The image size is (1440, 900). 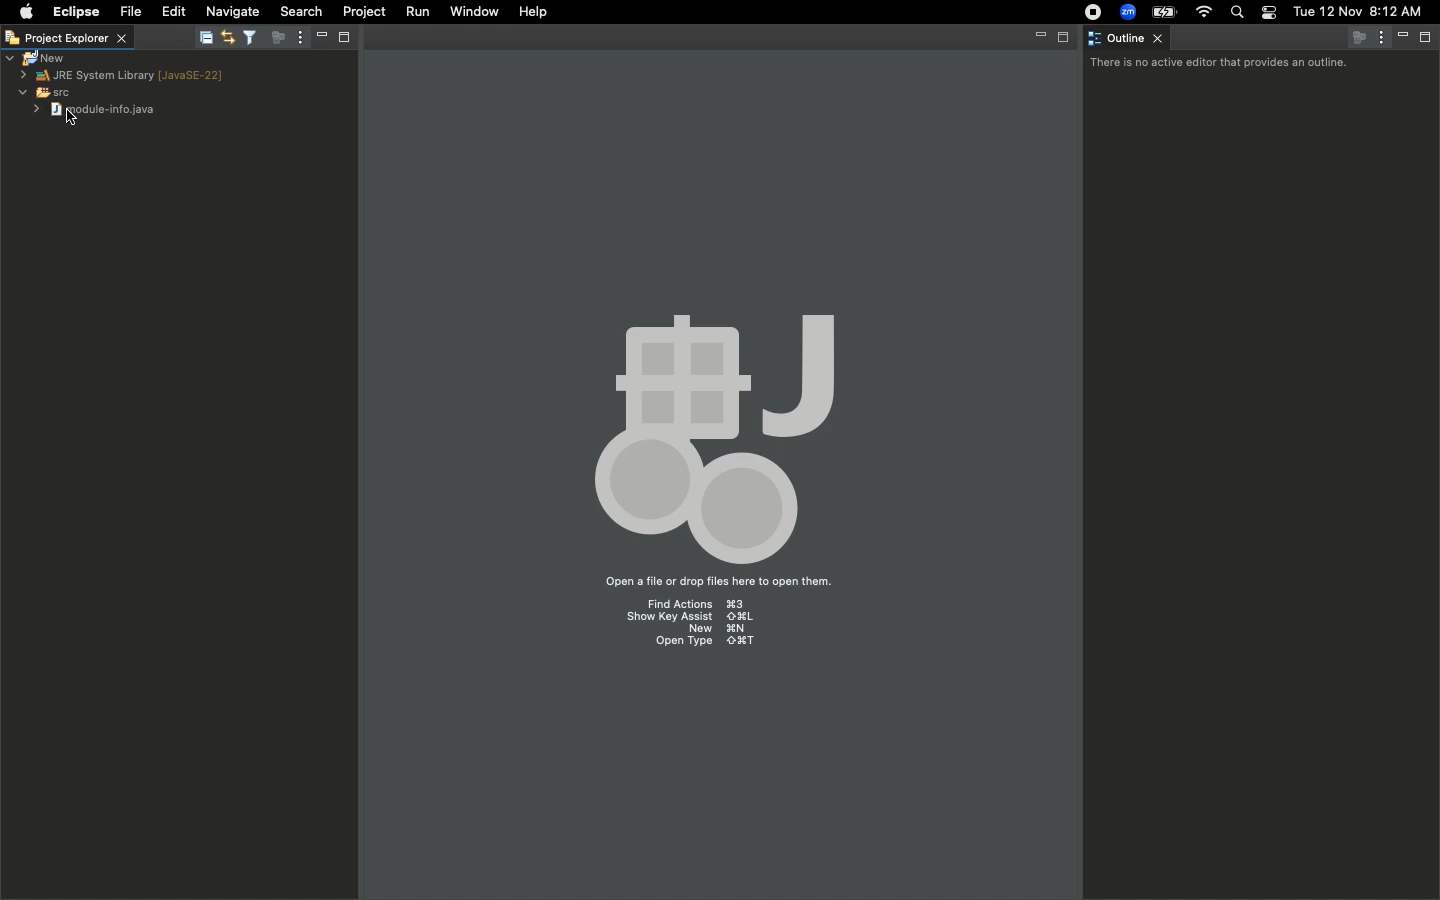 I want to click on Minimize, so click(x=318, y=37).